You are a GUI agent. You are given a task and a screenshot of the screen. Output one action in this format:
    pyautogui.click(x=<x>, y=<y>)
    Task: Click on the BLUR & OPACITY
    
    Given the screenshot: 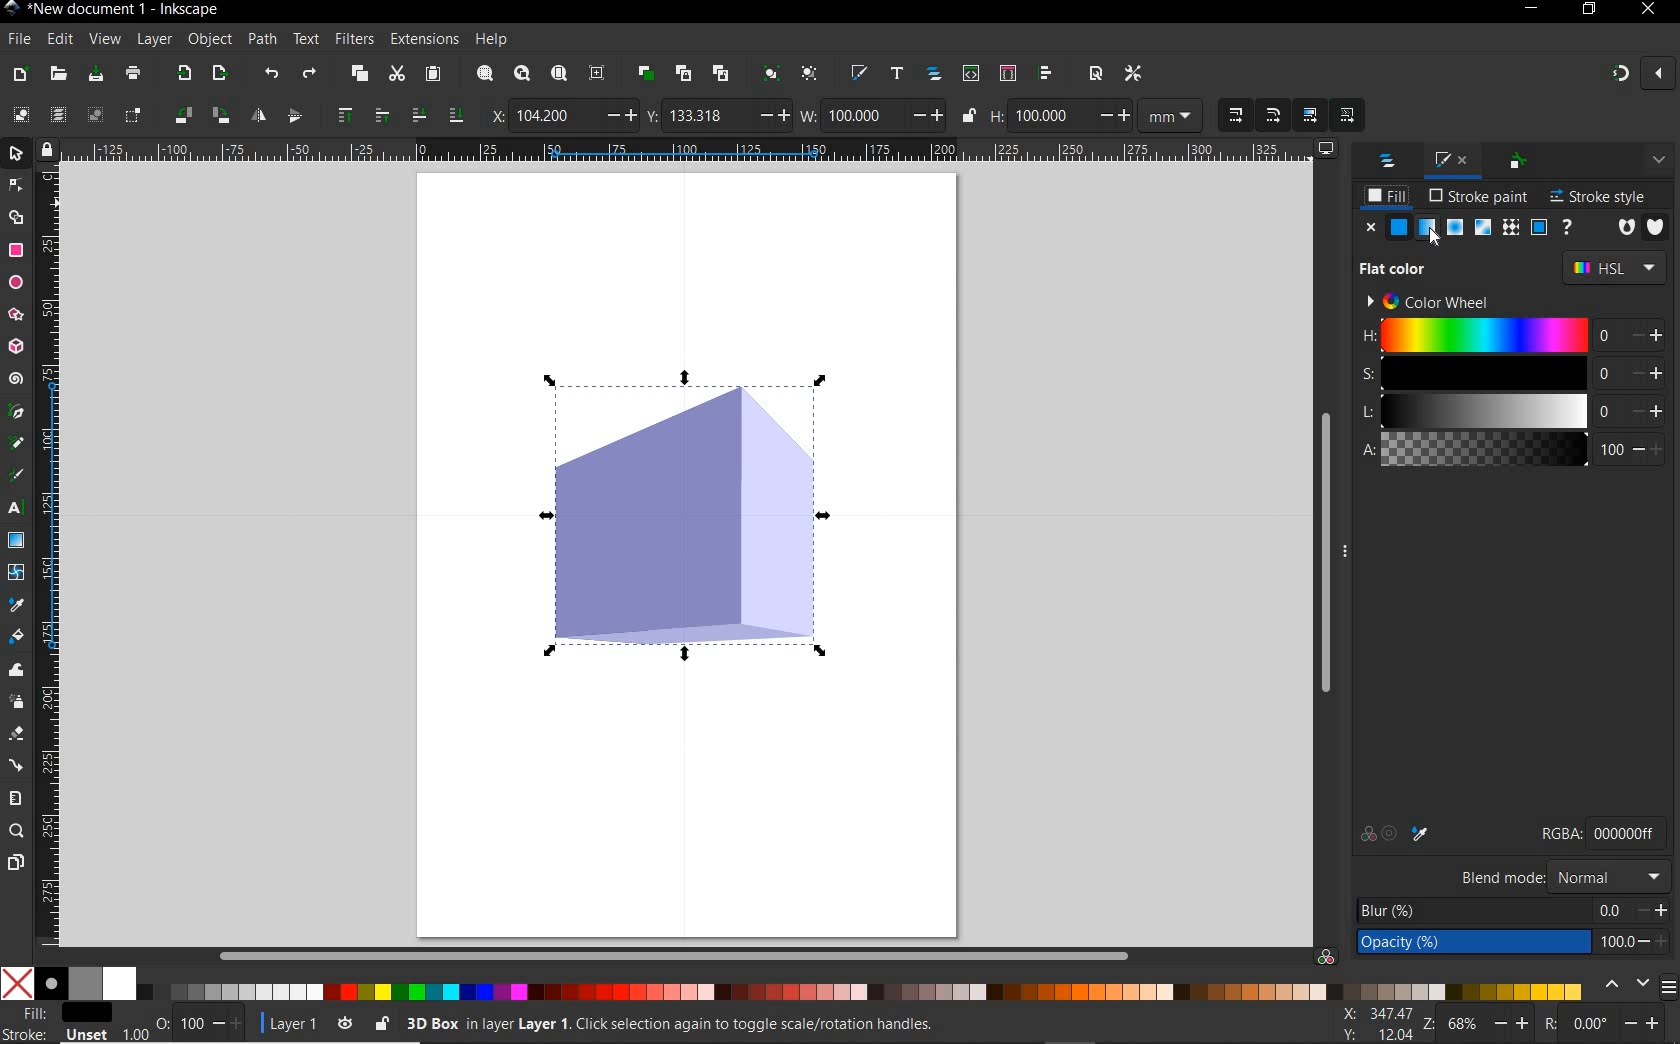 What is the action you would take?
    pyautogui.click(x=1471, y=926)
    